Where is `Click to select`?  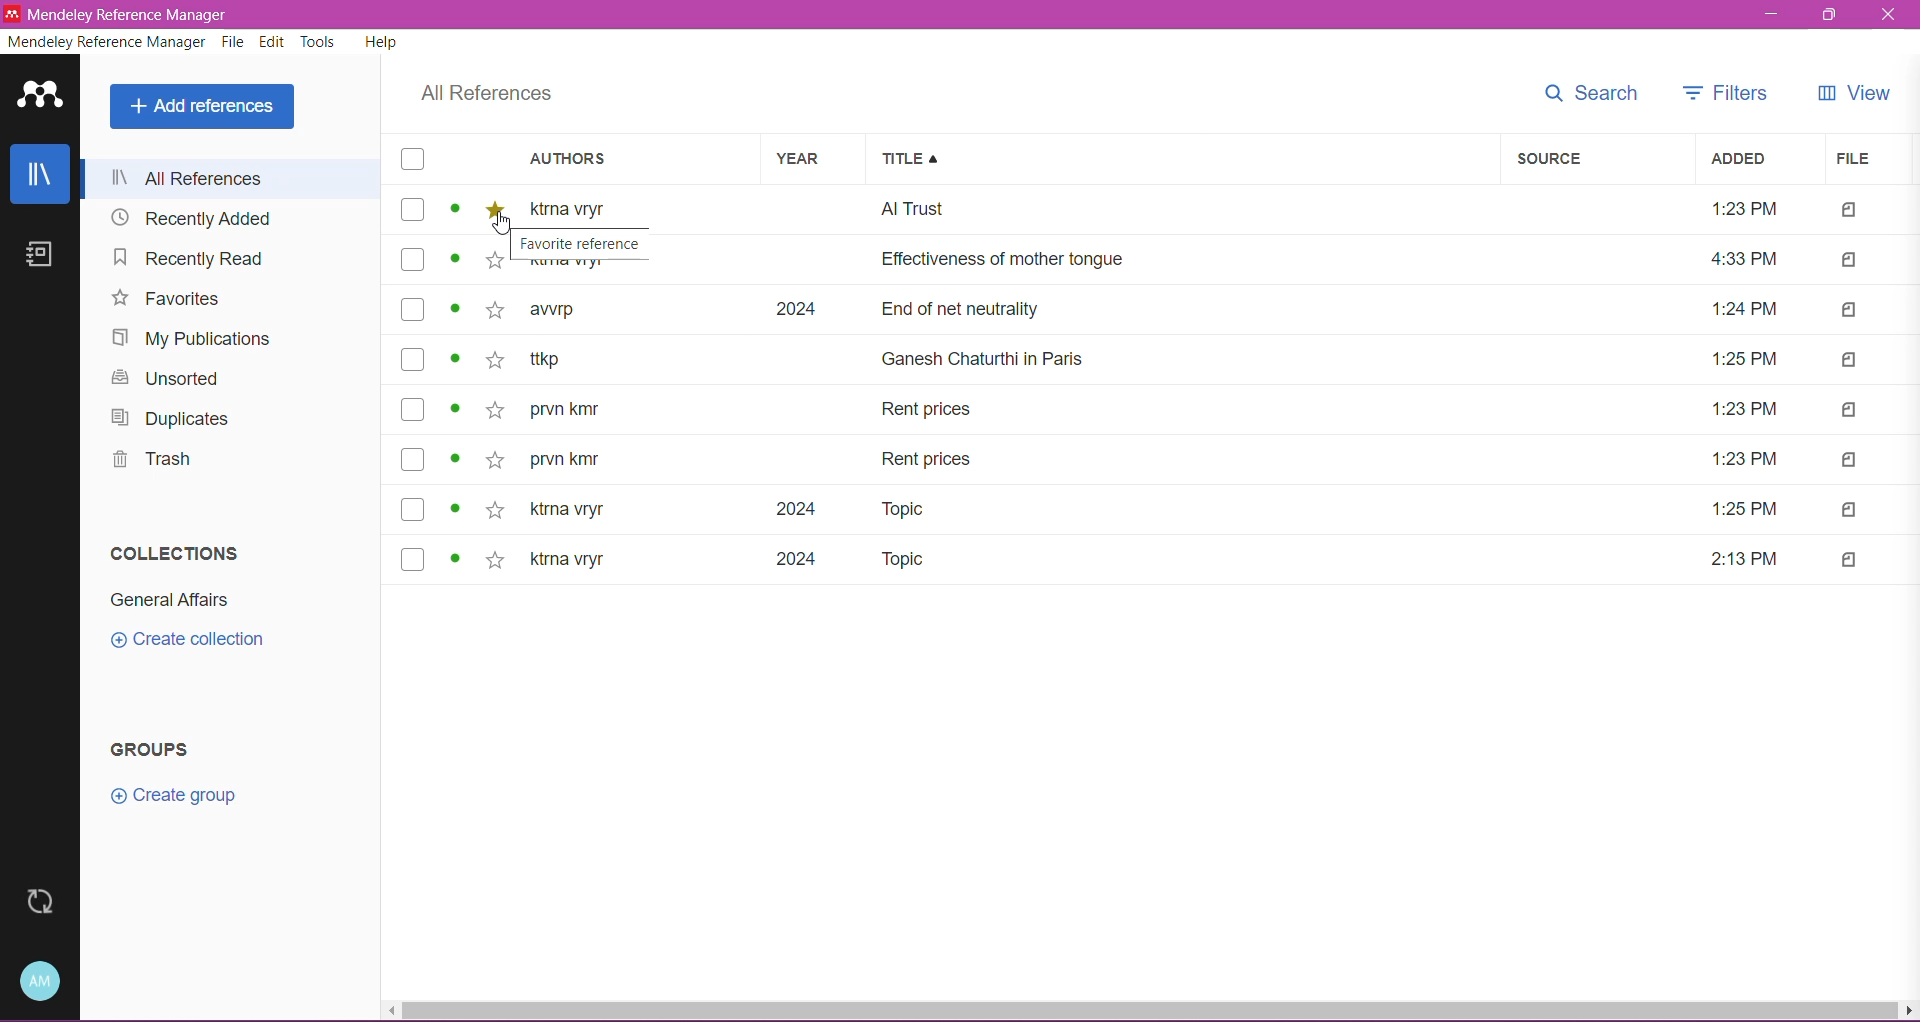
Click to select is located at coordinates (414, 560).